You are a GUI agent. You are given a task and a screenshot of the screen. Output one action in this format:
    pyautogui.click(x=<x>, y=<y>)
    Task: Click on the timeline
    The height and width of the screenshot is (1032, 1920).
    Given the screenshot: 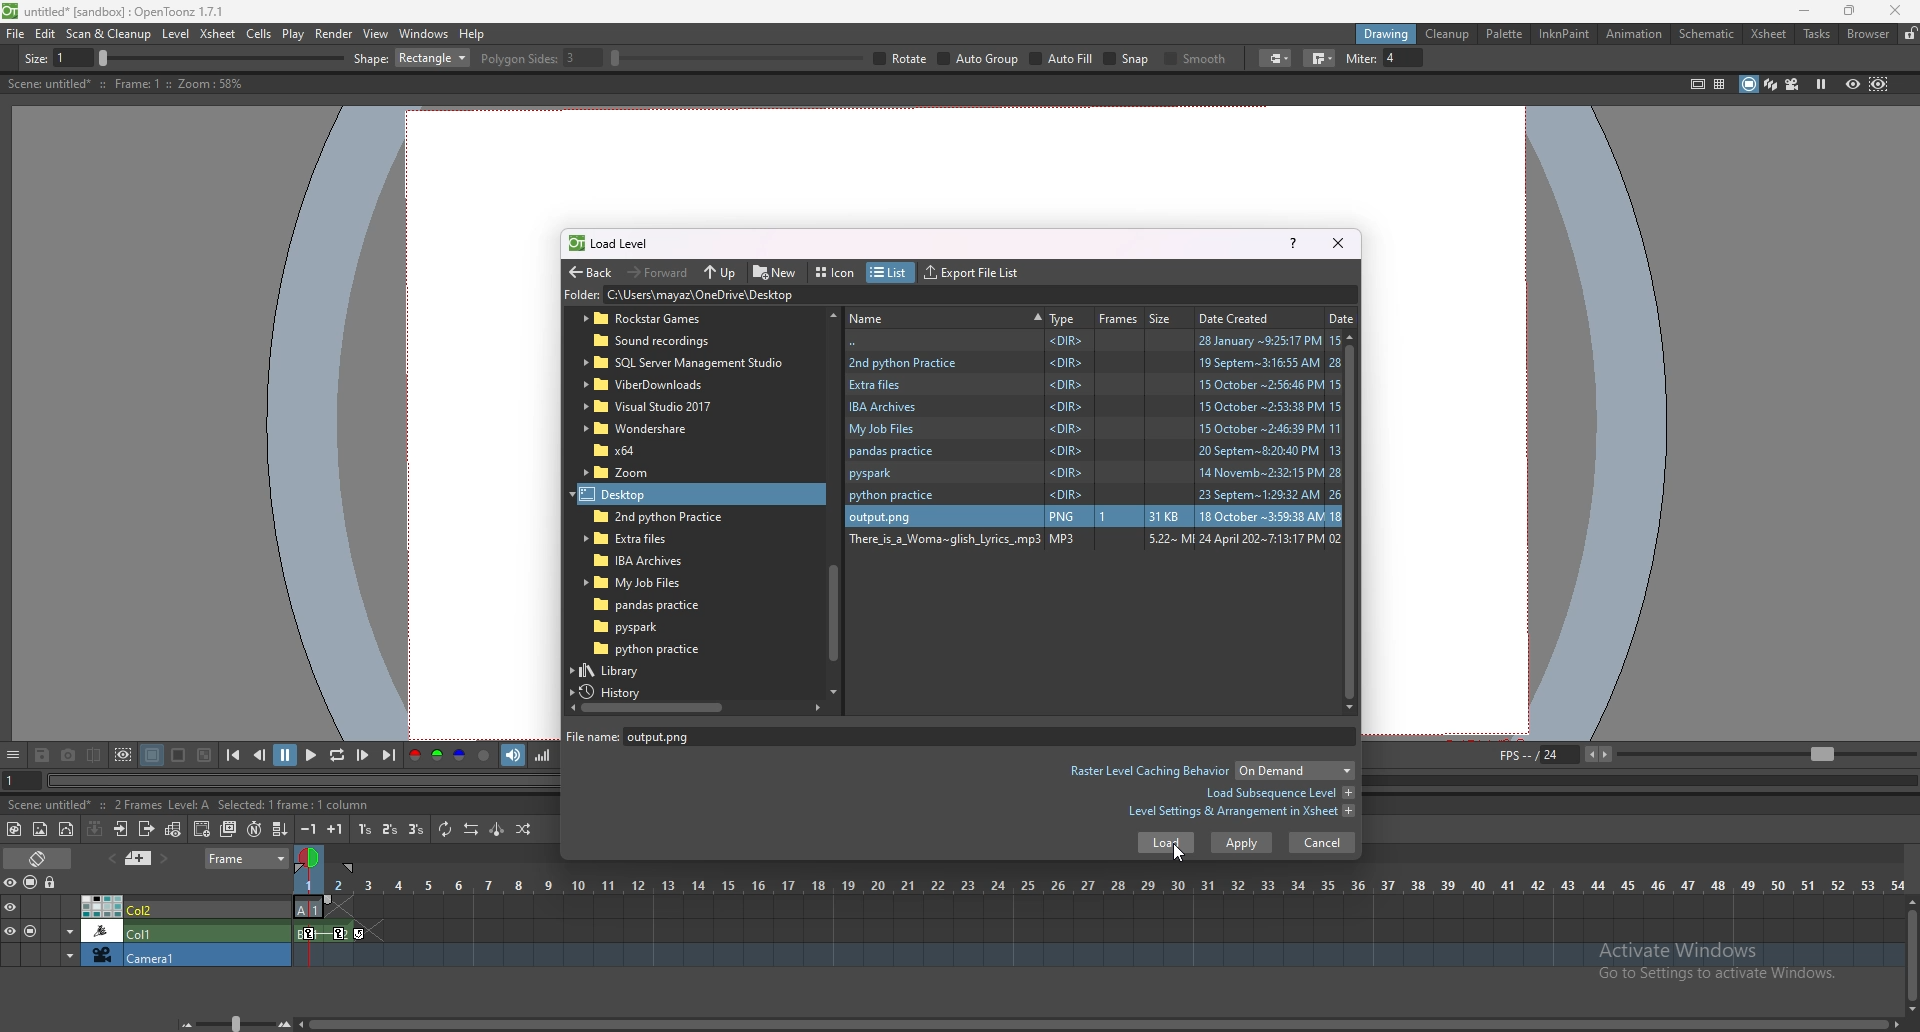 What is the action you would take?
    pyautogui.click(x=1098, y=908)
    